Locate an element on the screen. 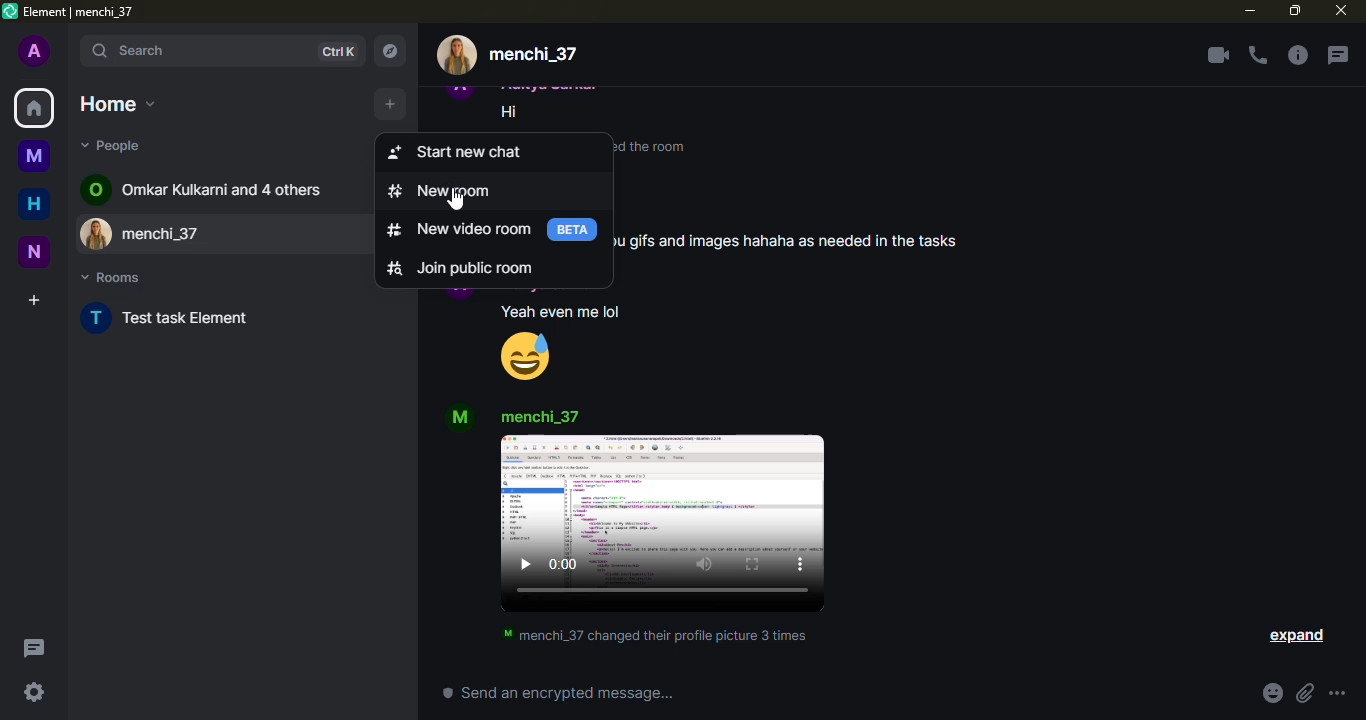 The height and width of the screenshot is (720, 1366). more settings is located at coordinates (1337, 693).